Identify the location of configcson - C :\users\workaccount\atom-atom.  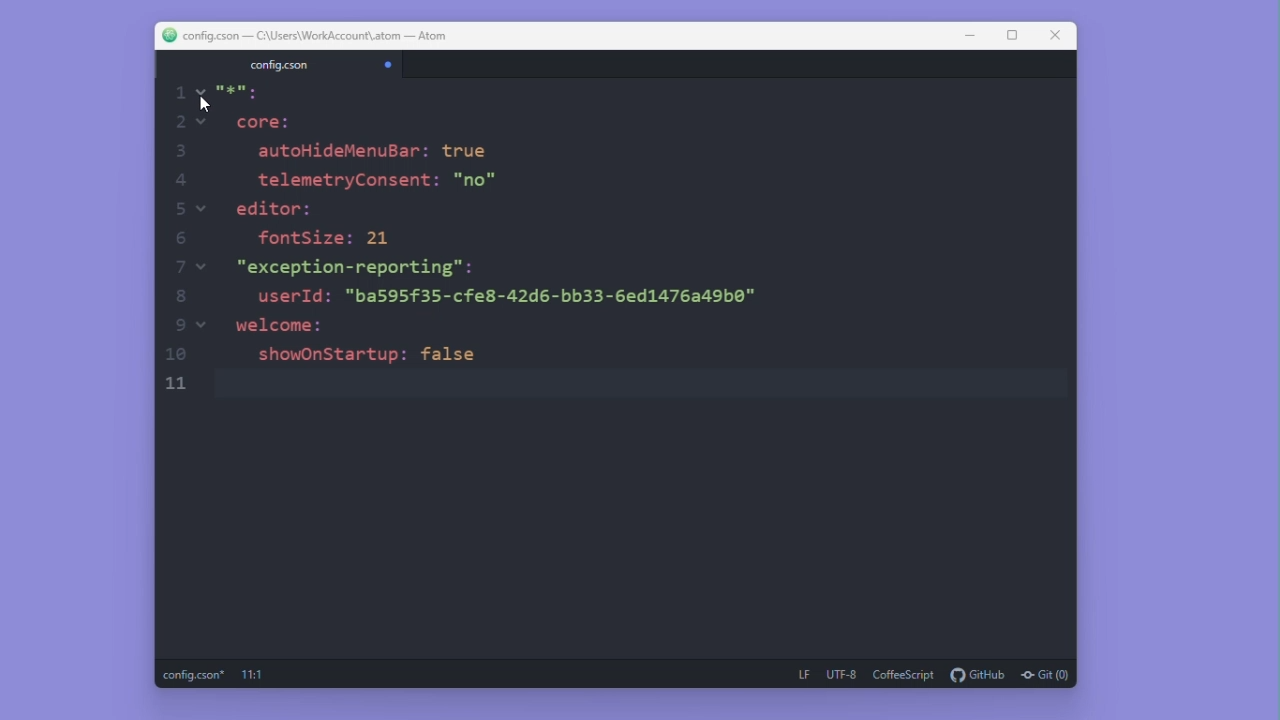
(327, 37).